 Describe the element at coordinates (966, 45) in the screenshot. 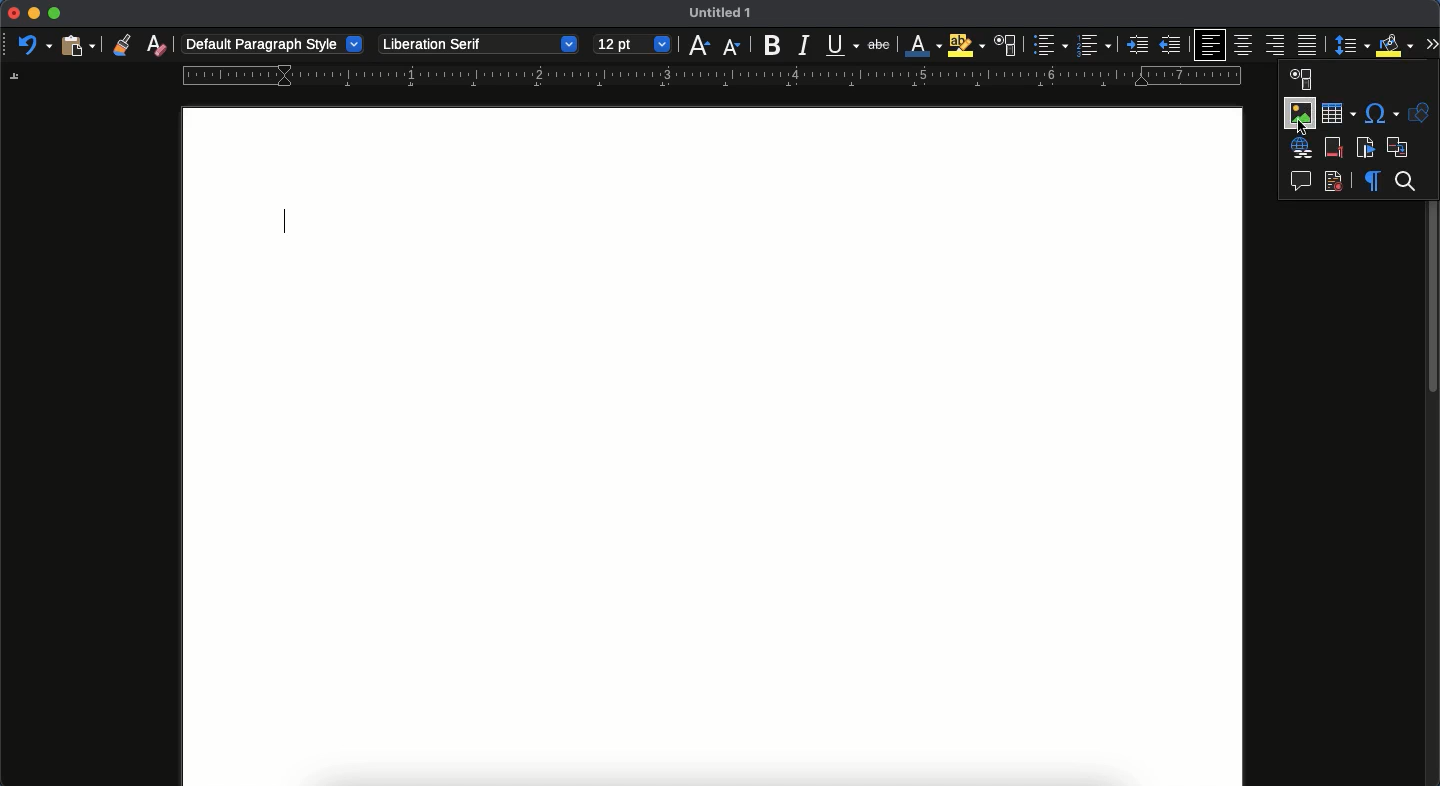

I see `highlight color` at that location.